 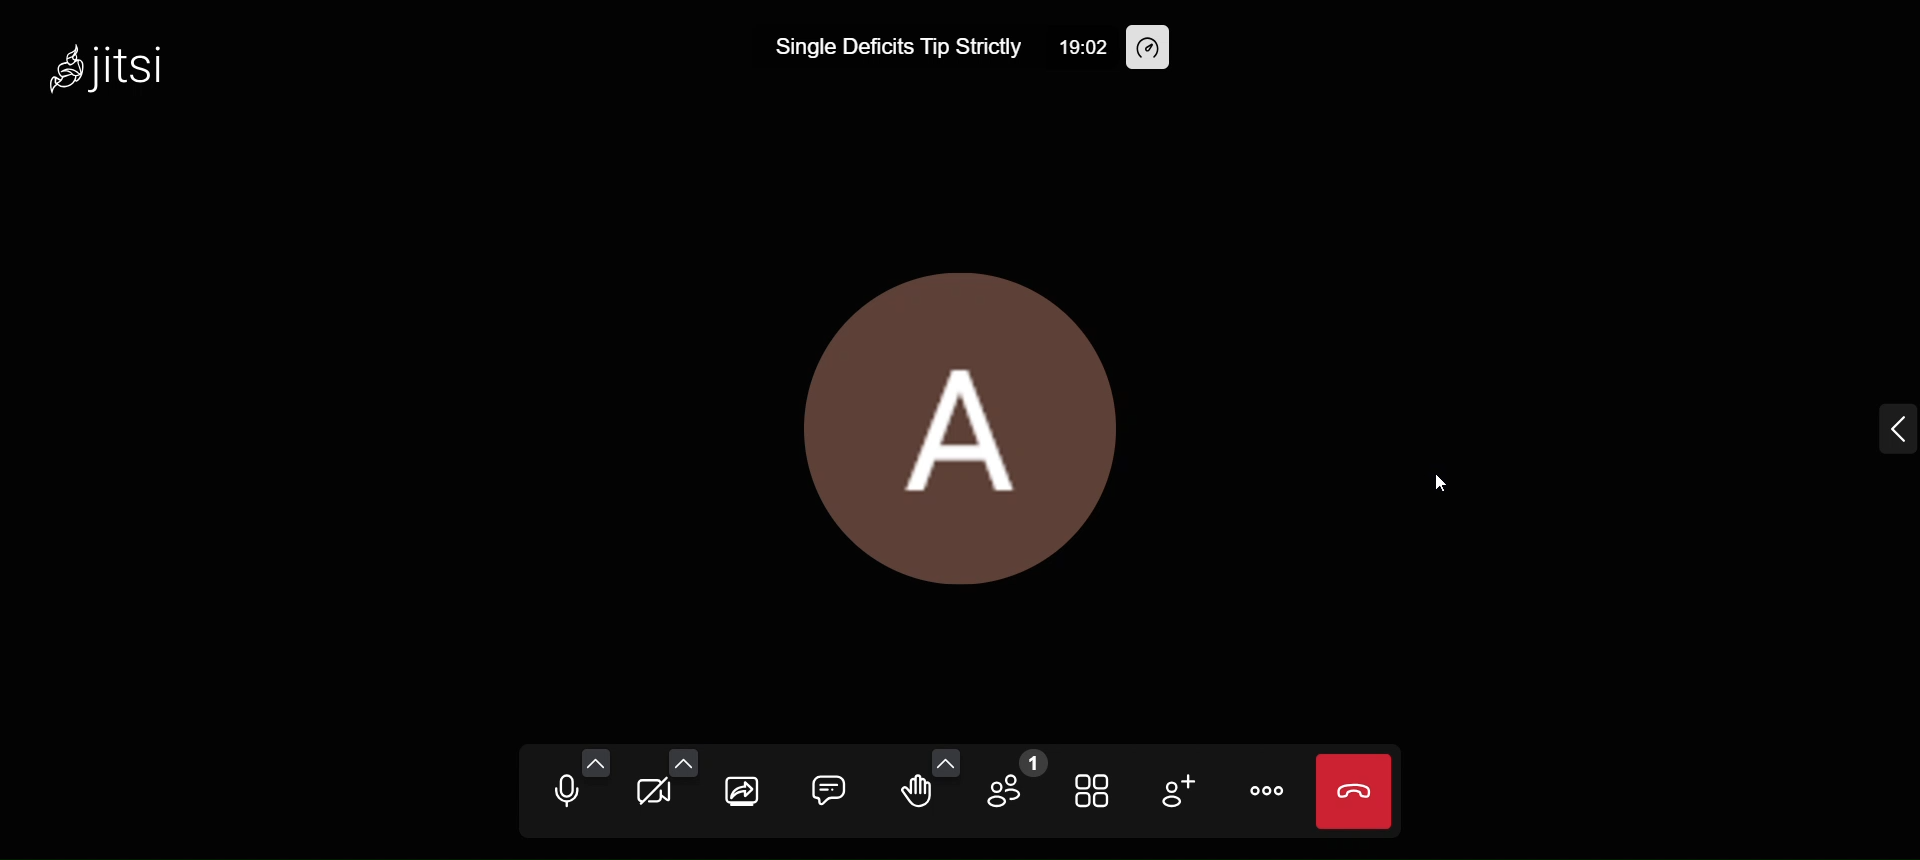 What do you see at coordinates (1357, 791) in the screenshot?
I see `end call` at bounding box center [1357, 791].